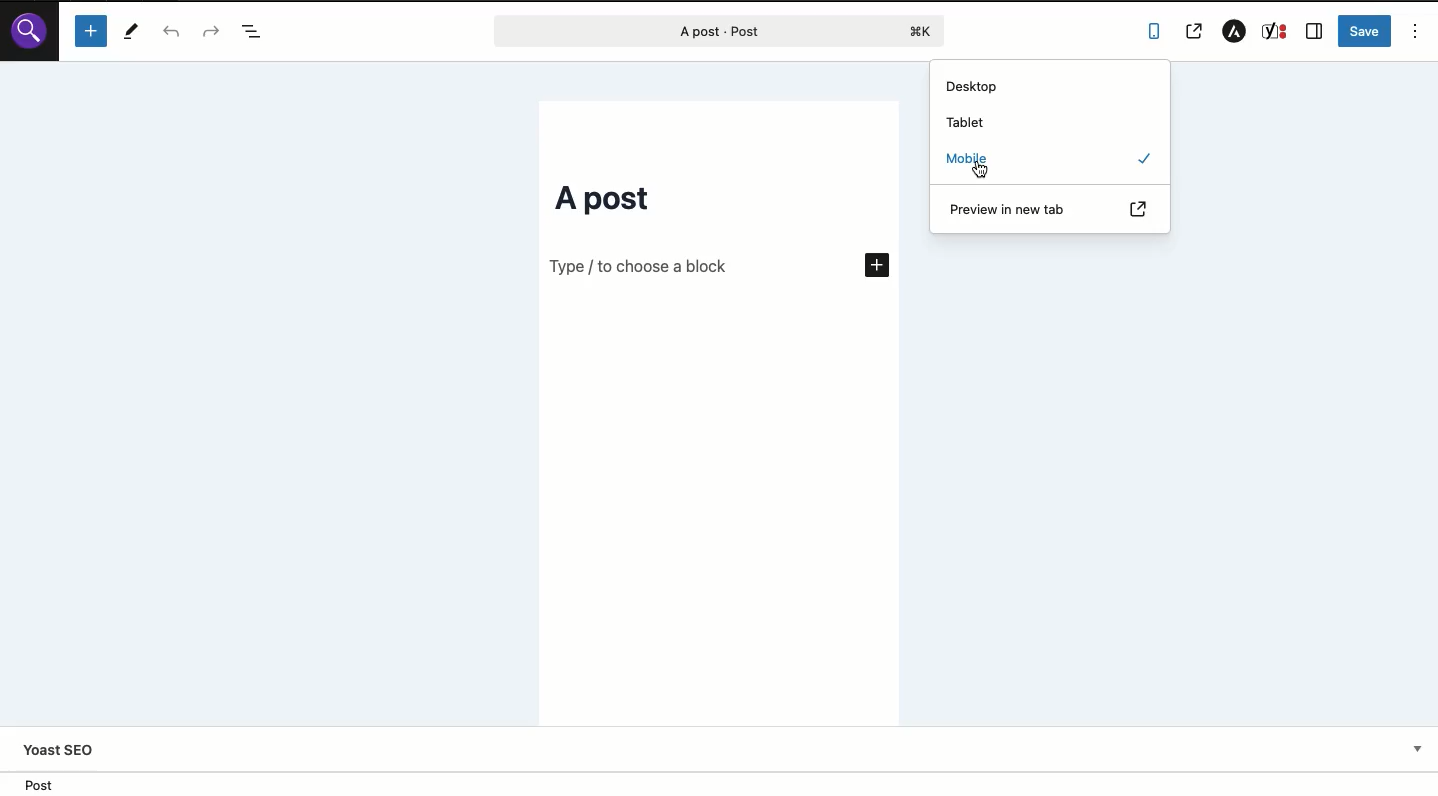 The width and height of the screenshot is (1438, 796). I want to click on a post, so click(597, 199).